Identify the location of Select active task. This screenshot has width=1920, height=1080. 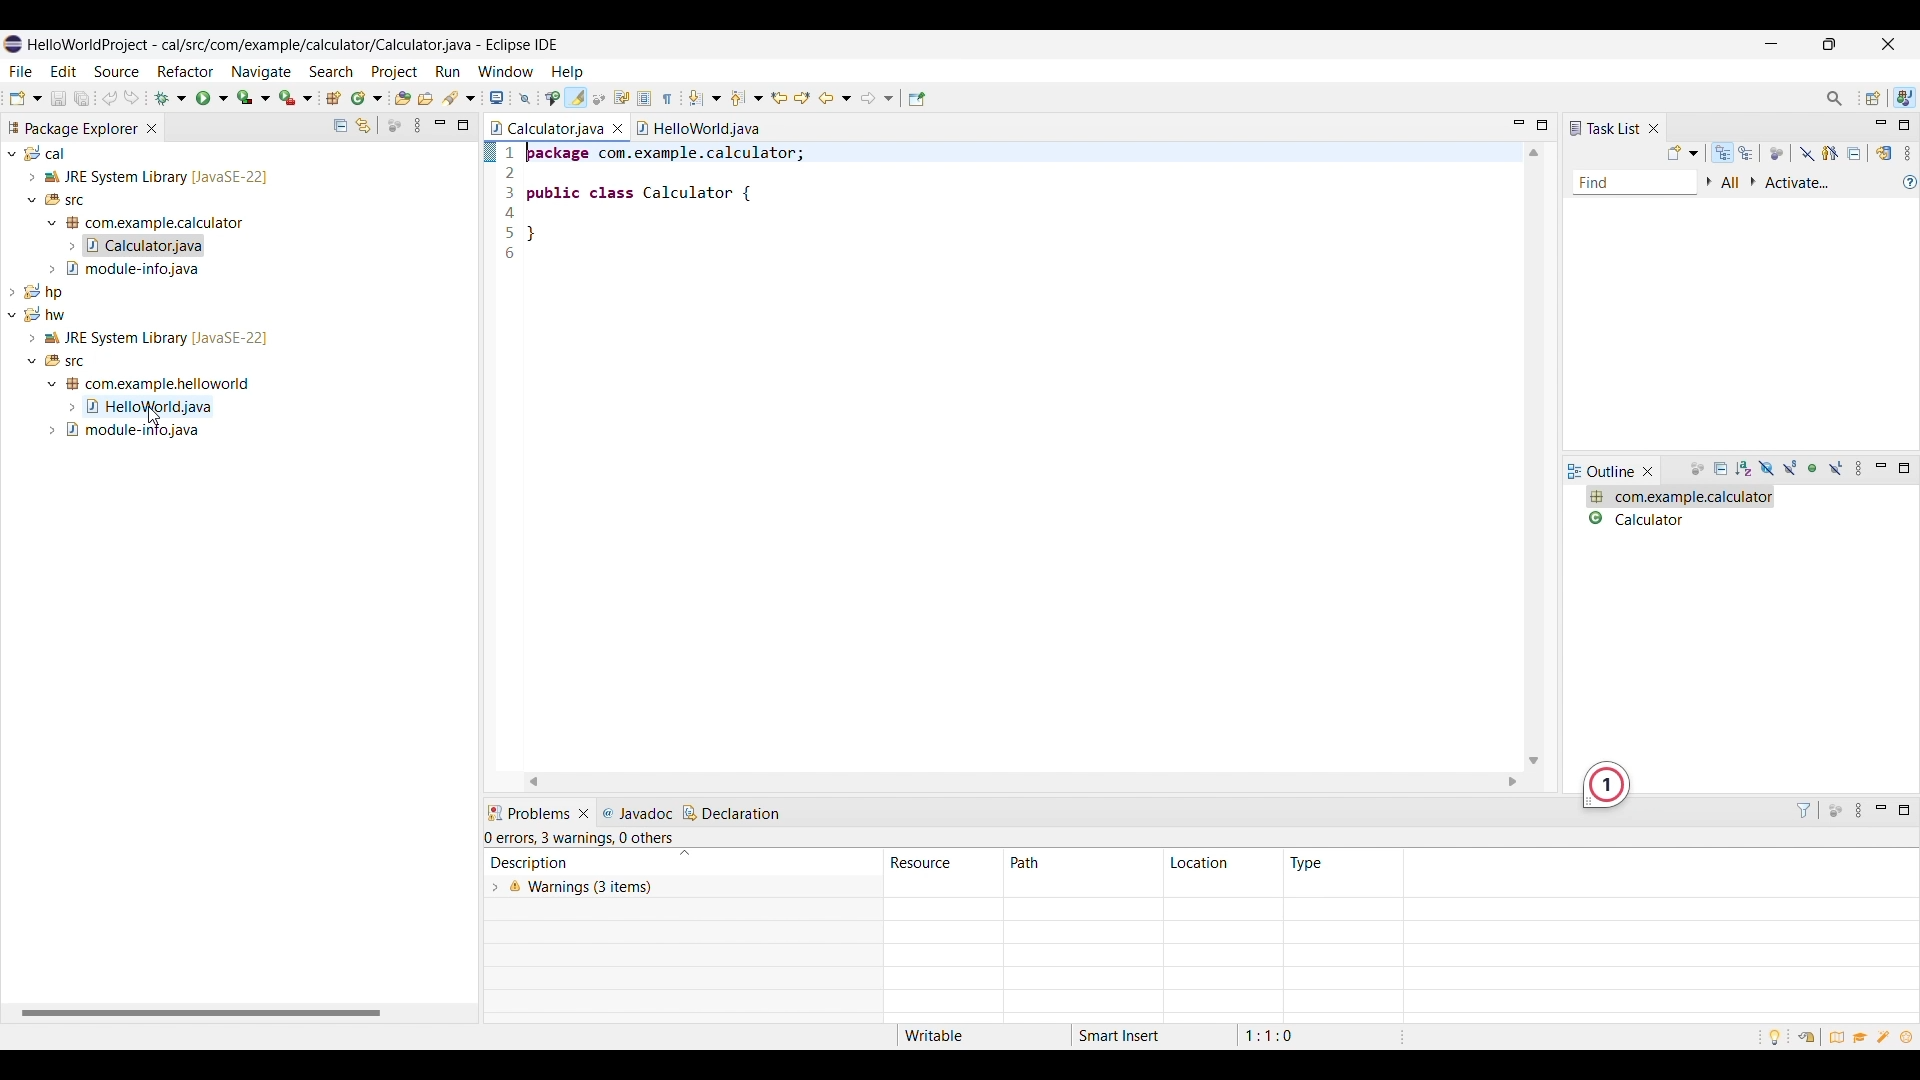
(1754, 182).